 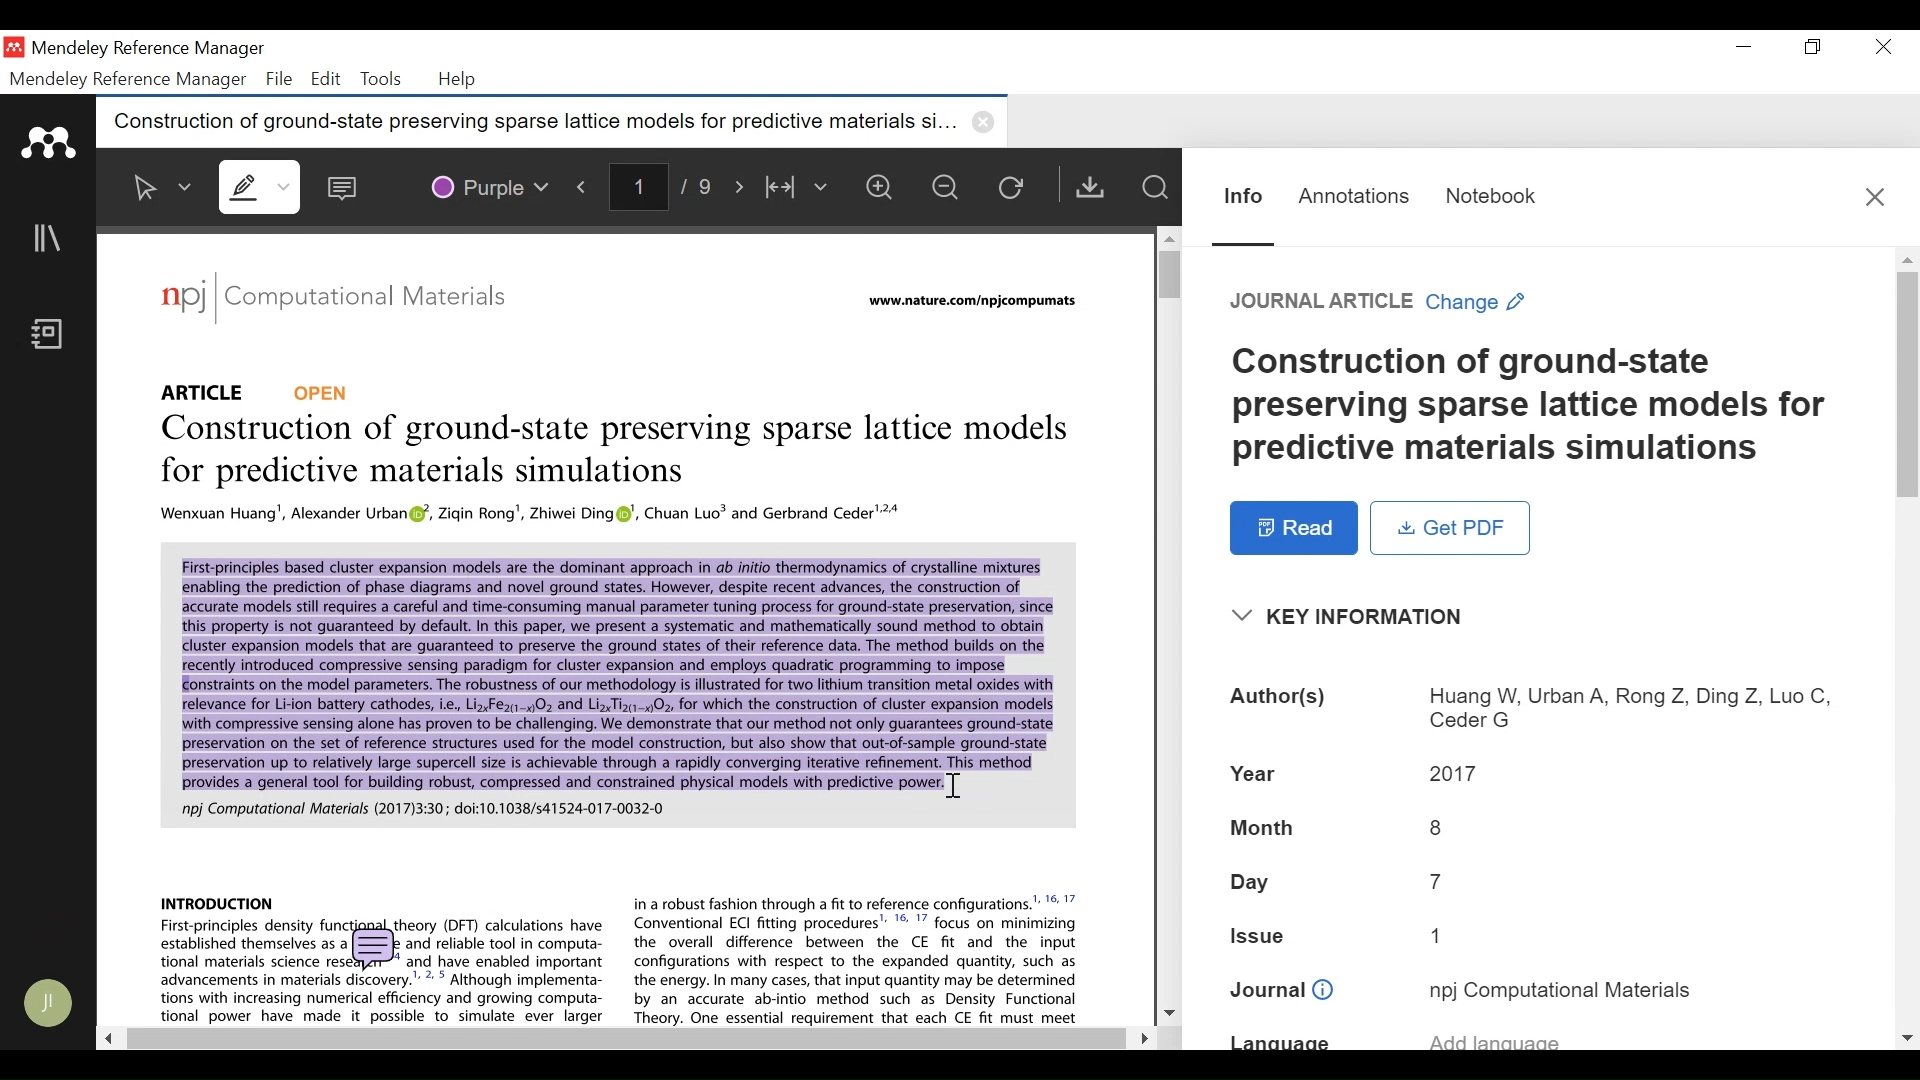 I want to click on Edit, so click(x=323, y=79).